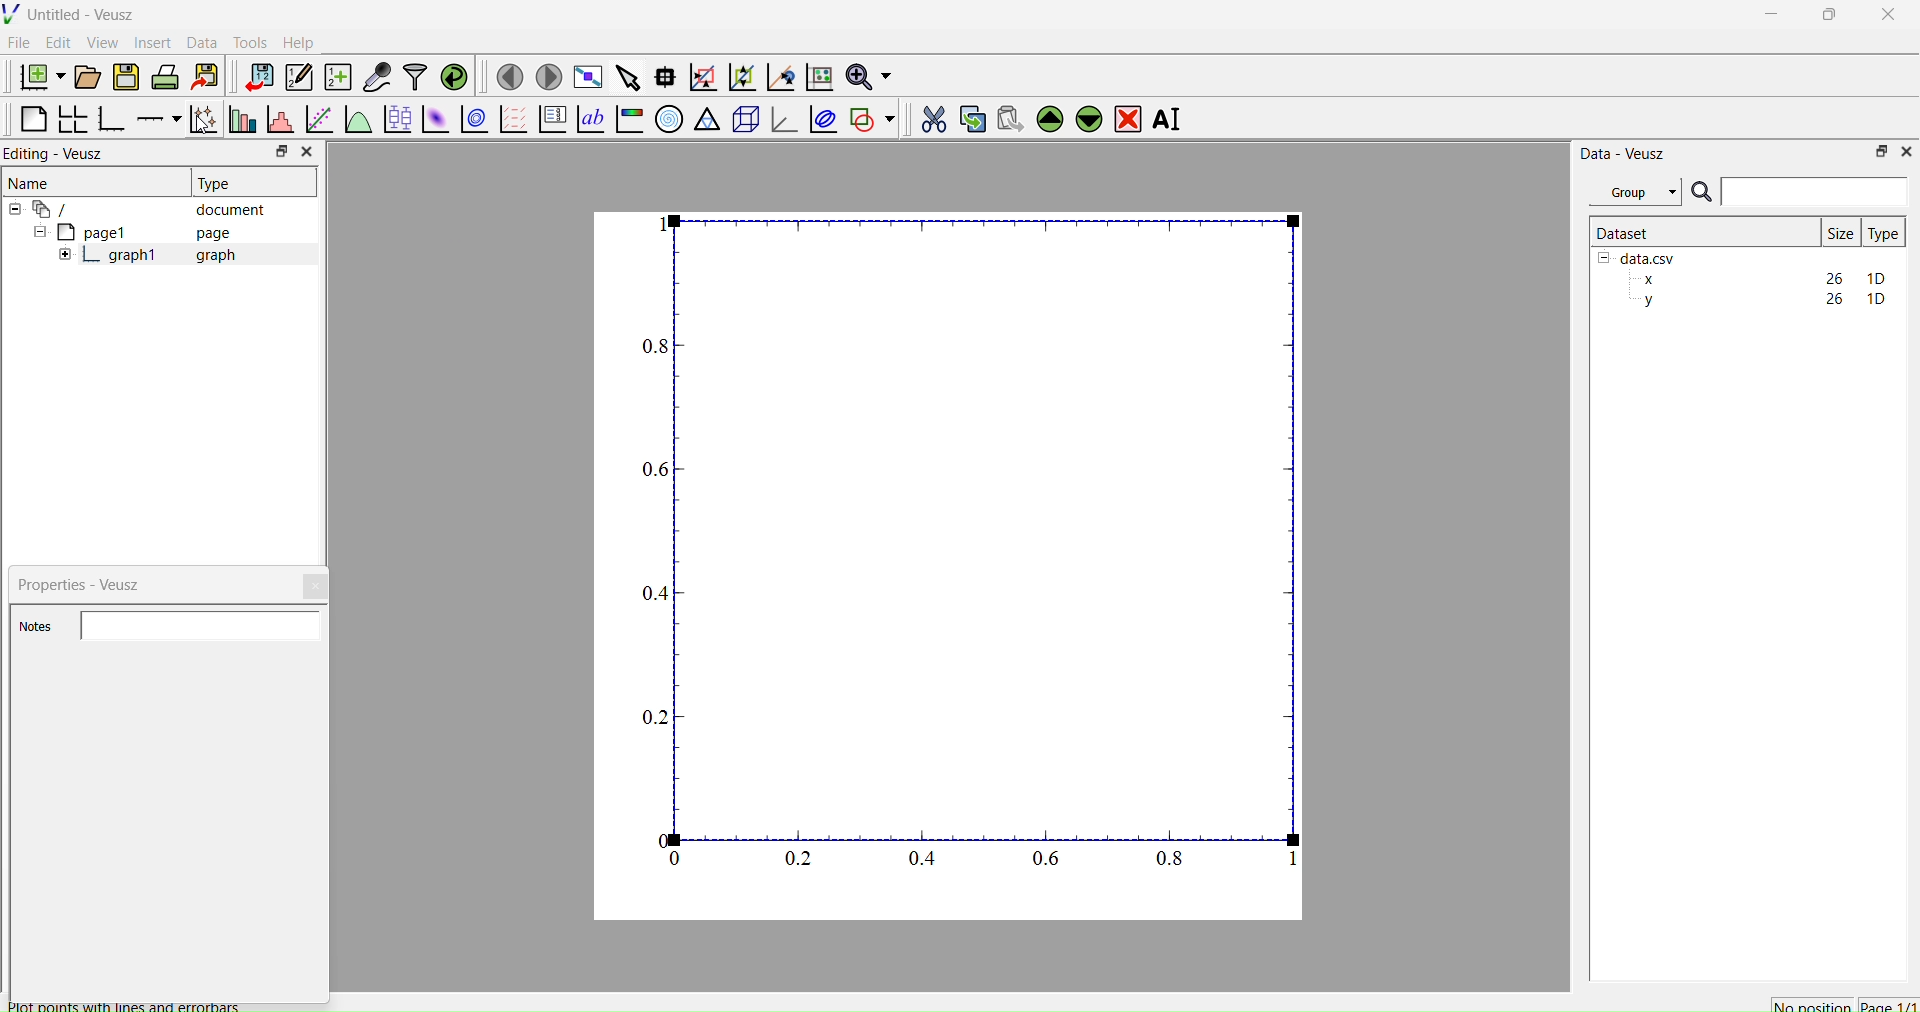 This screenshot has height=1012, width=1920. What do you see at coordinates (125, 75) in the screenshot?
I see `Save` at bounding box center [125, 75].